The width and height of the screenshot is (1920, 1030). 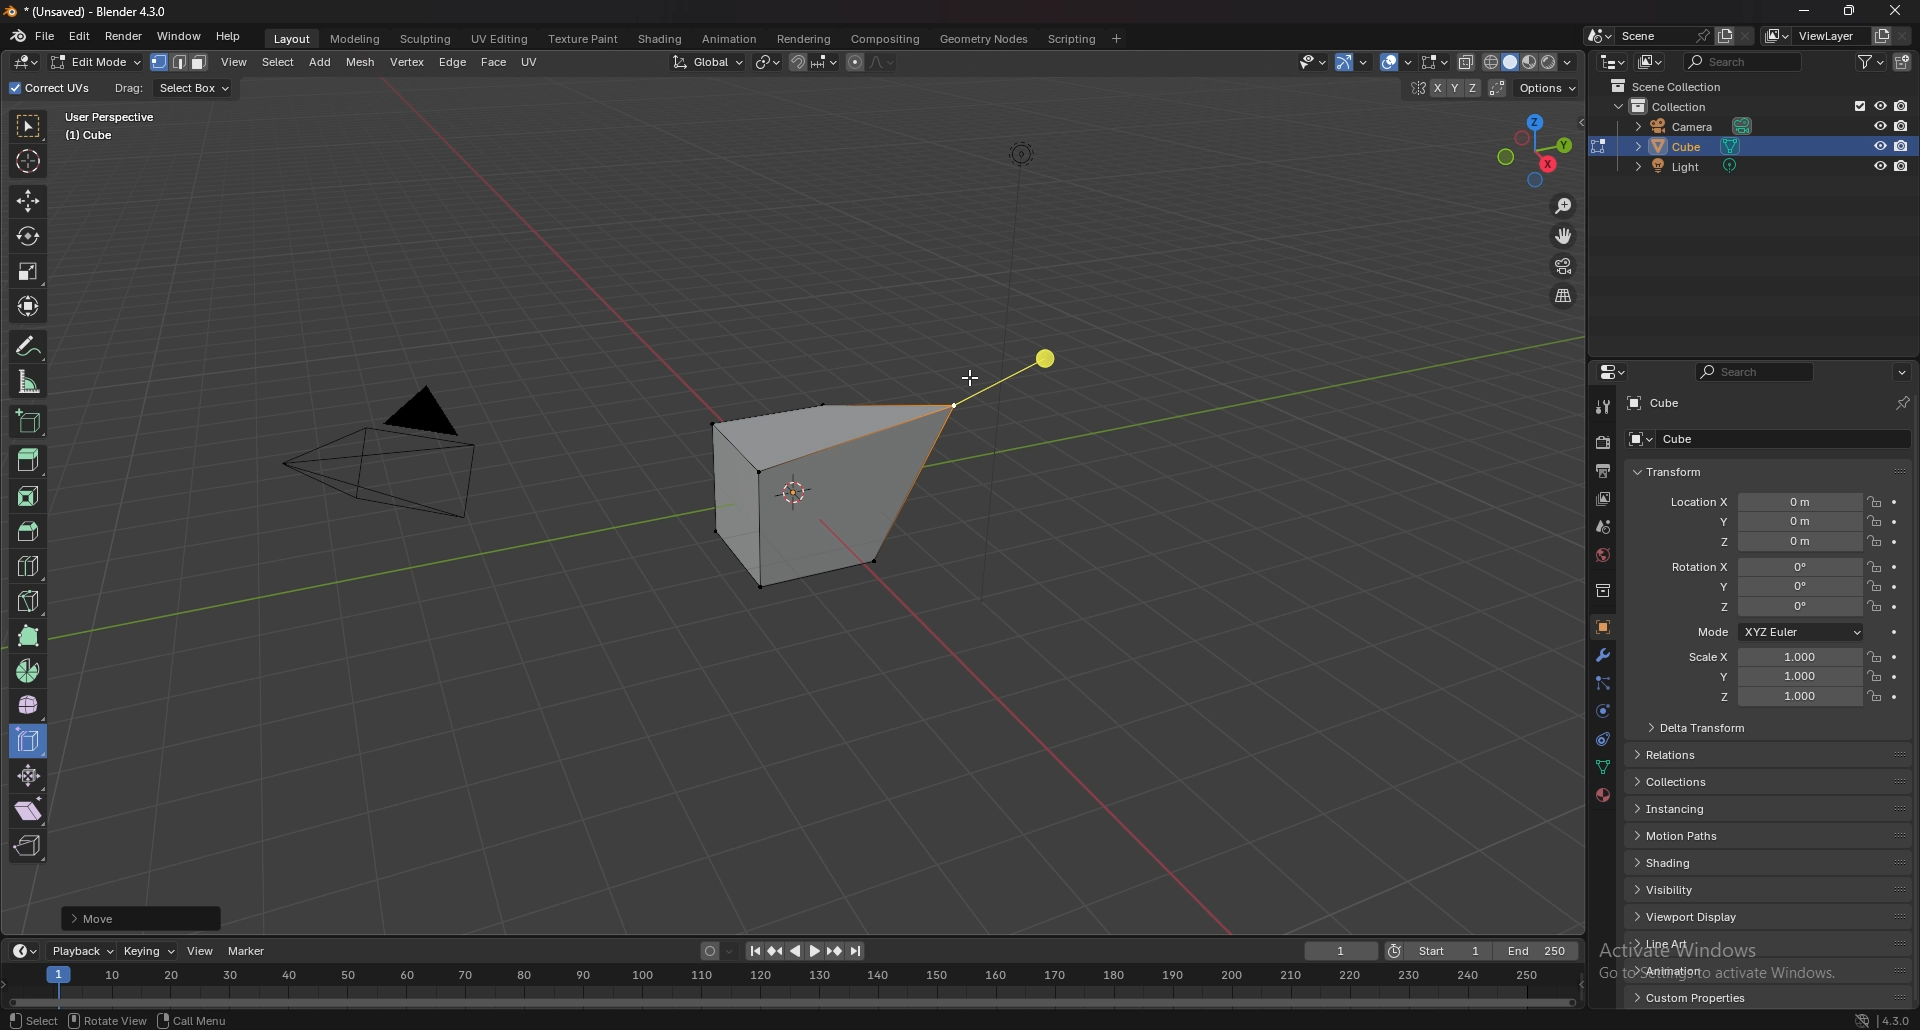 I want to click on editor type, so click(x=24, y=951).